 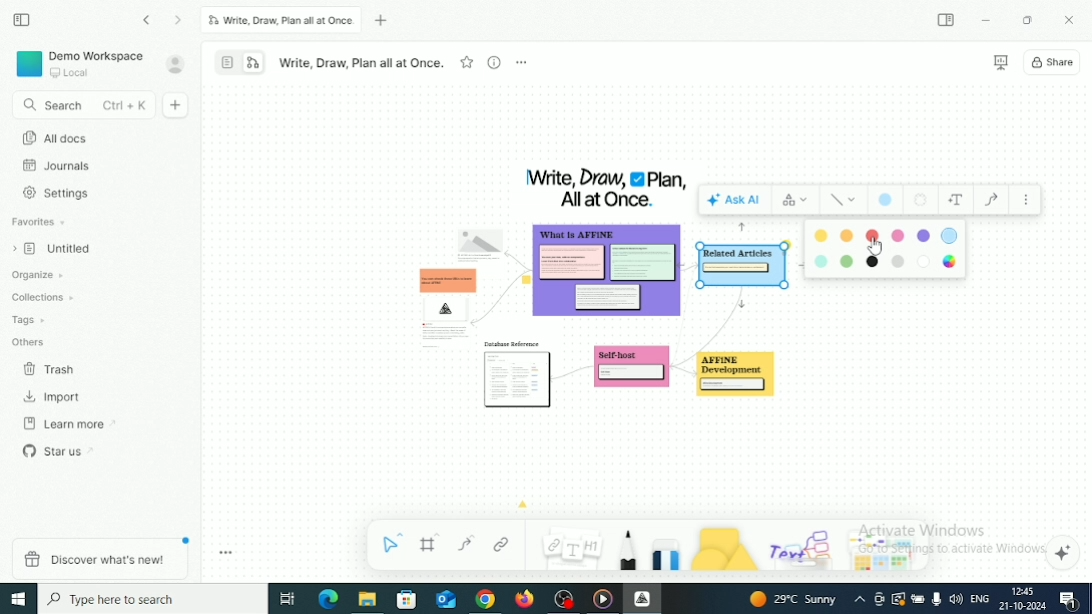 I want to click on Sky blue, so click(x=950, y=235).